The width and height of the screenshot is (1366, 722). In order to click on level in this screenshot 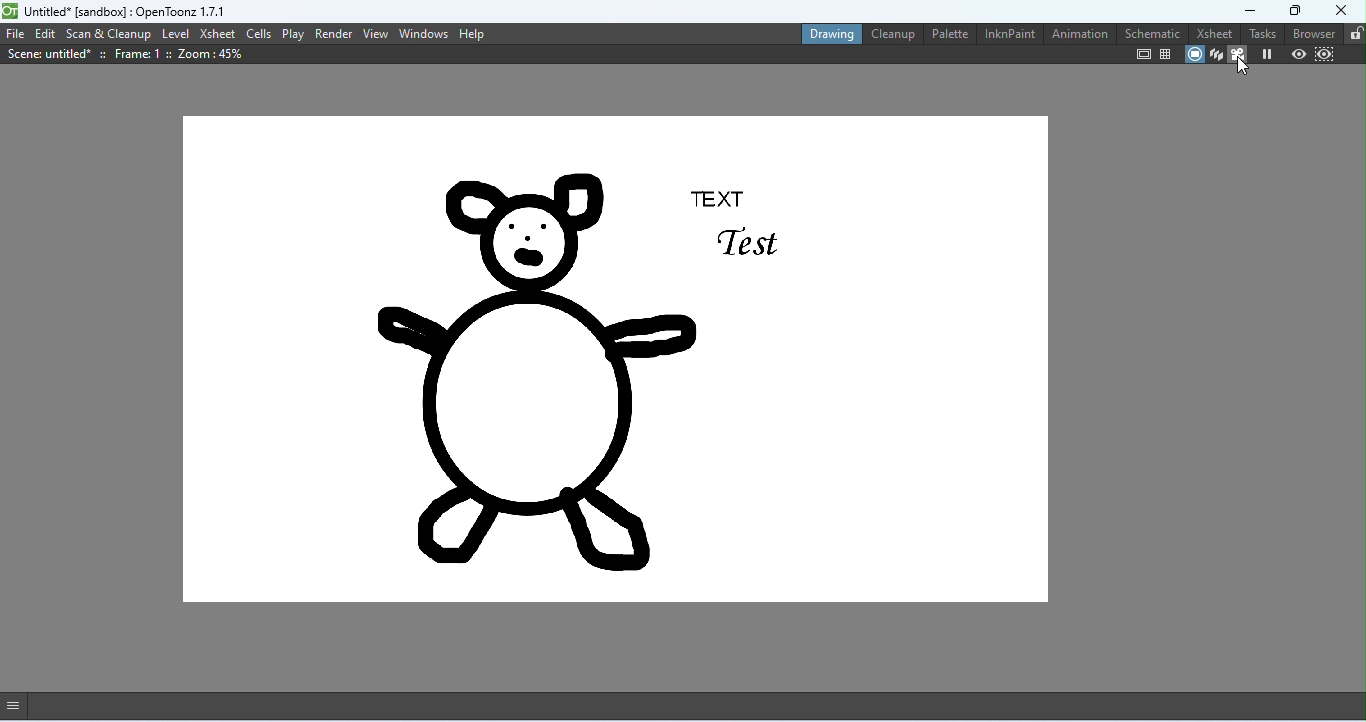, I will do `click(176, 33)`.